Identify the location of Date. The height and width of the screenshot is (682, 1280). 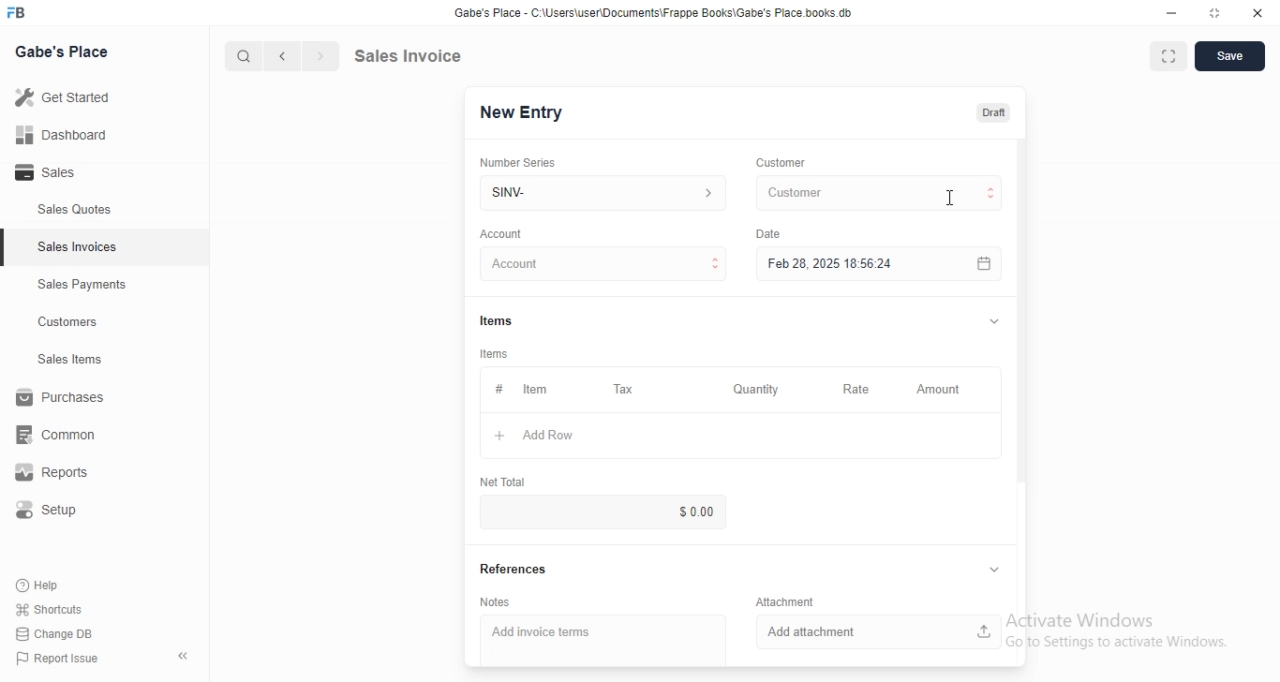
(768, 232).